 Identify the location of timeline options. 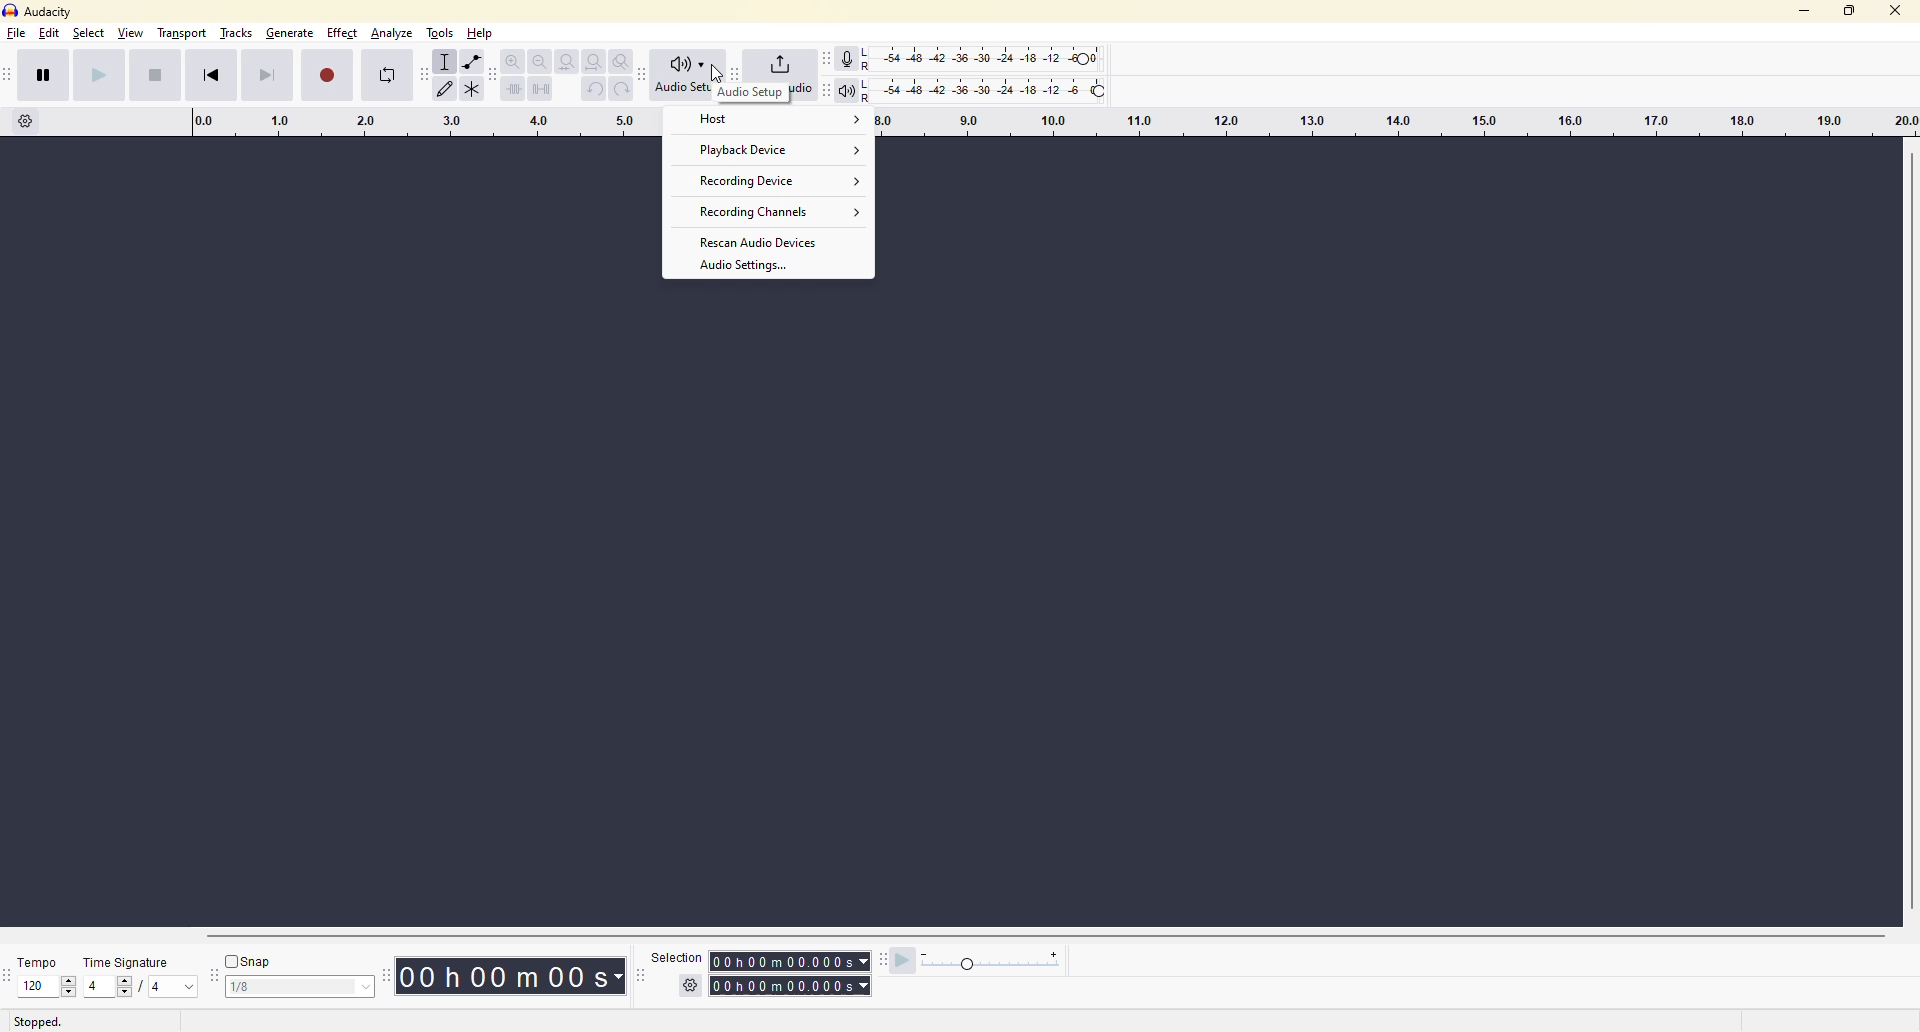
(28, 125).